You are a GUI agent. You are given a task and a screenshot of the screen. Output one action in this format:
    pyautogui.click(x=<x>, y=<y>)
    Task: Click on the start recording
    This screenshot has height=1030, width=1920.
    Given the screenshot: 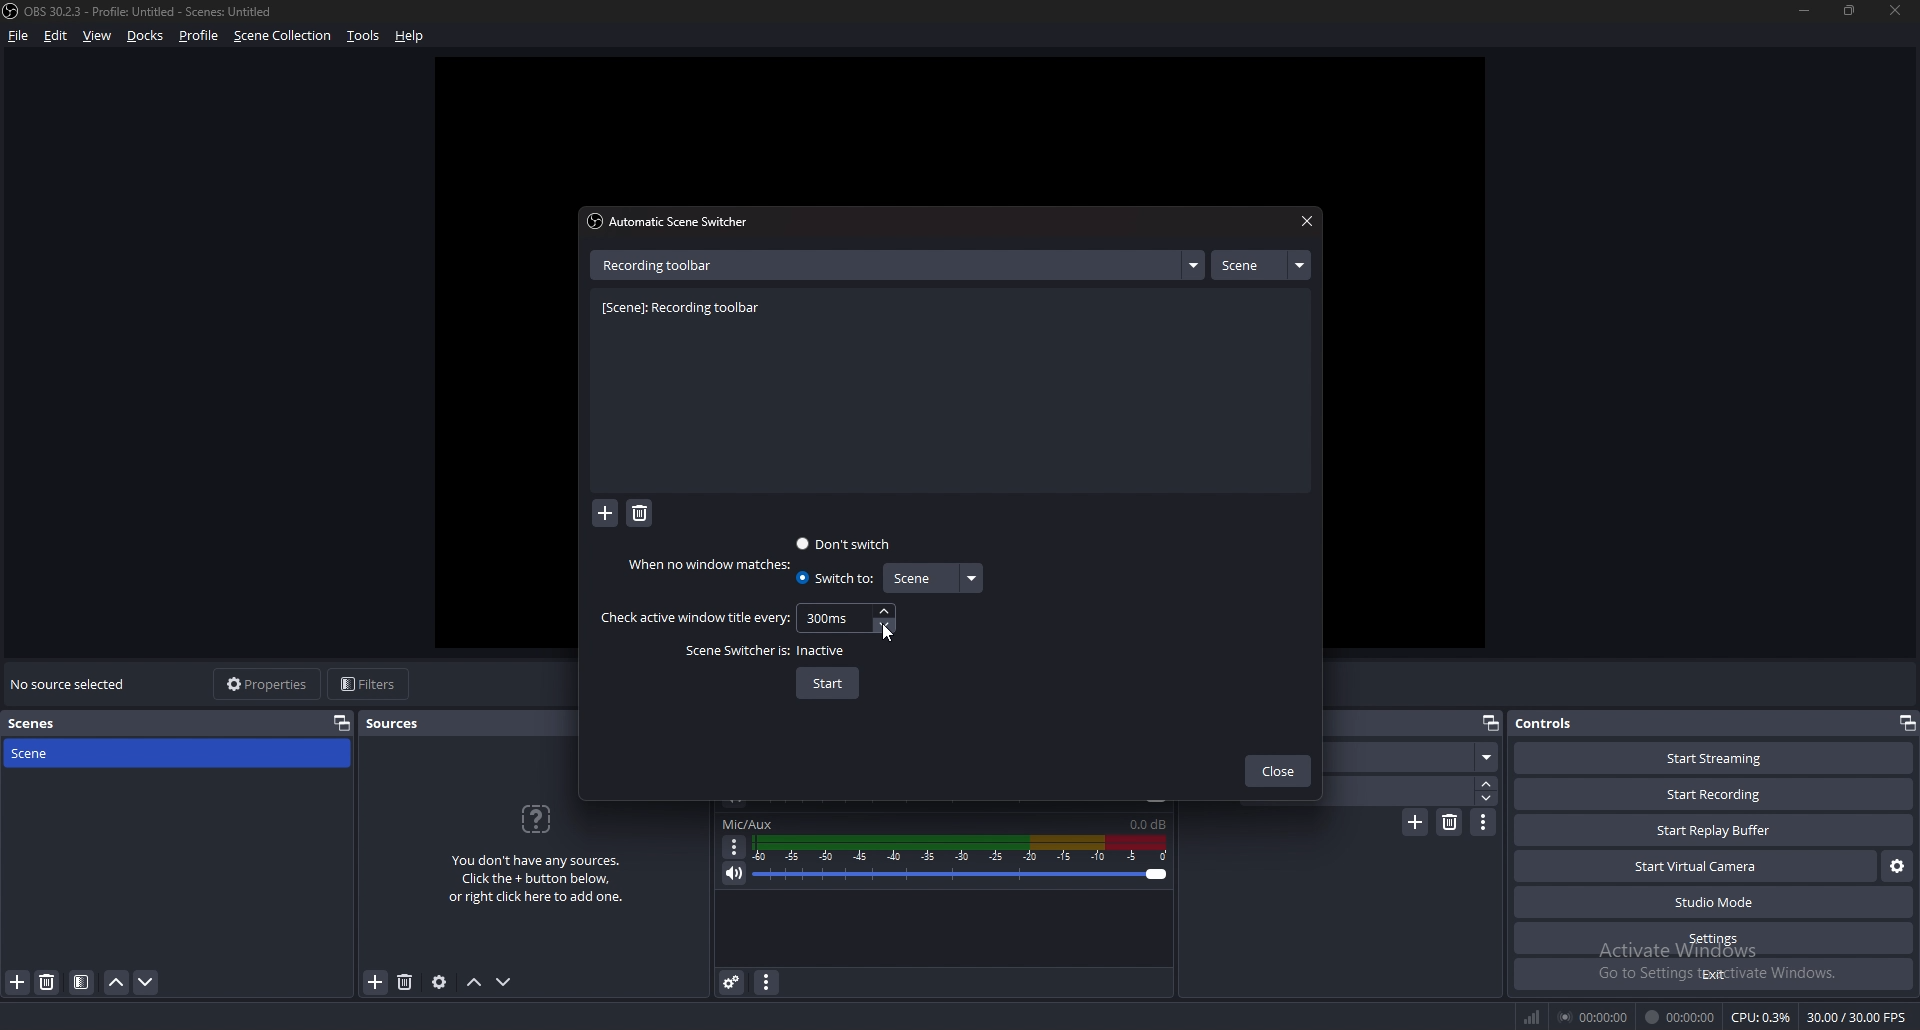 What is the action you would take?
    pyautogui.click(x=1713, y=795)
    